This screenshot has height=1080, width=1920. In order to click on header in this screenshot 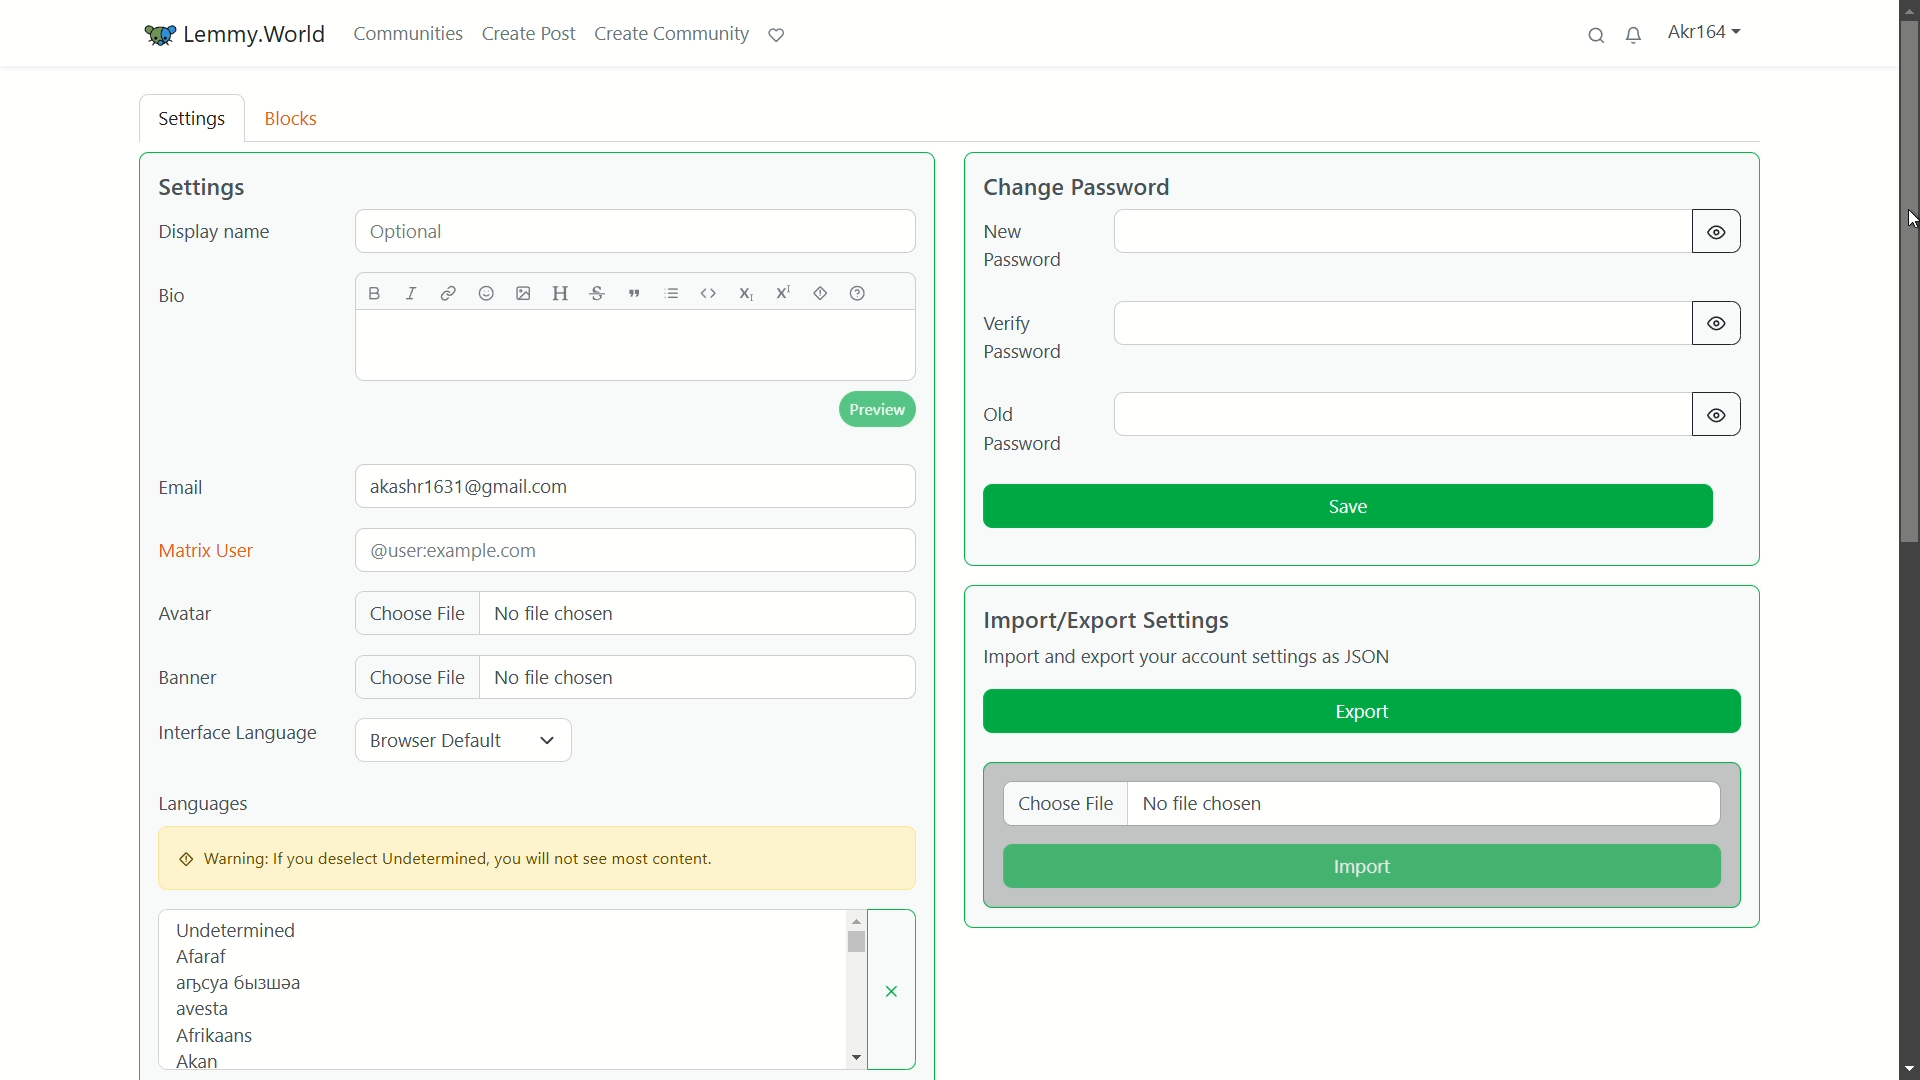, I will do `click(561, 293)`.